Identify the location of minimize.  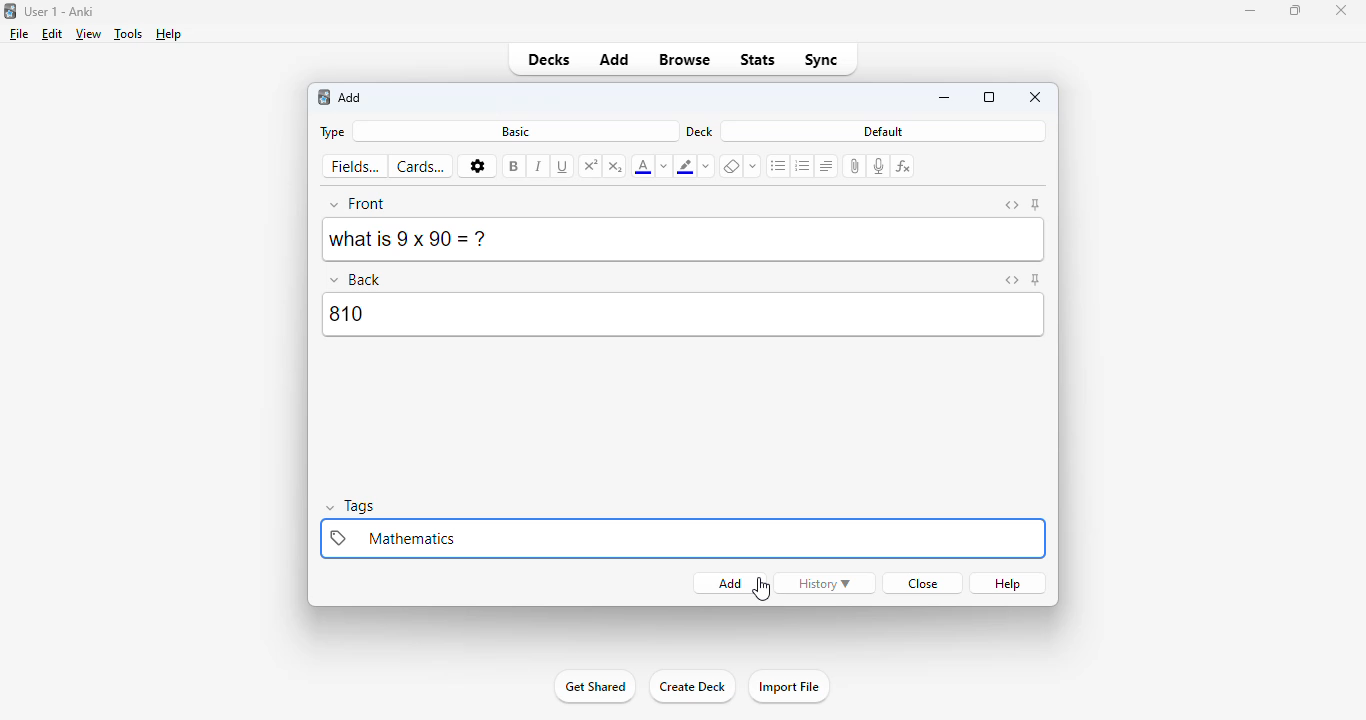
(1249, 11).